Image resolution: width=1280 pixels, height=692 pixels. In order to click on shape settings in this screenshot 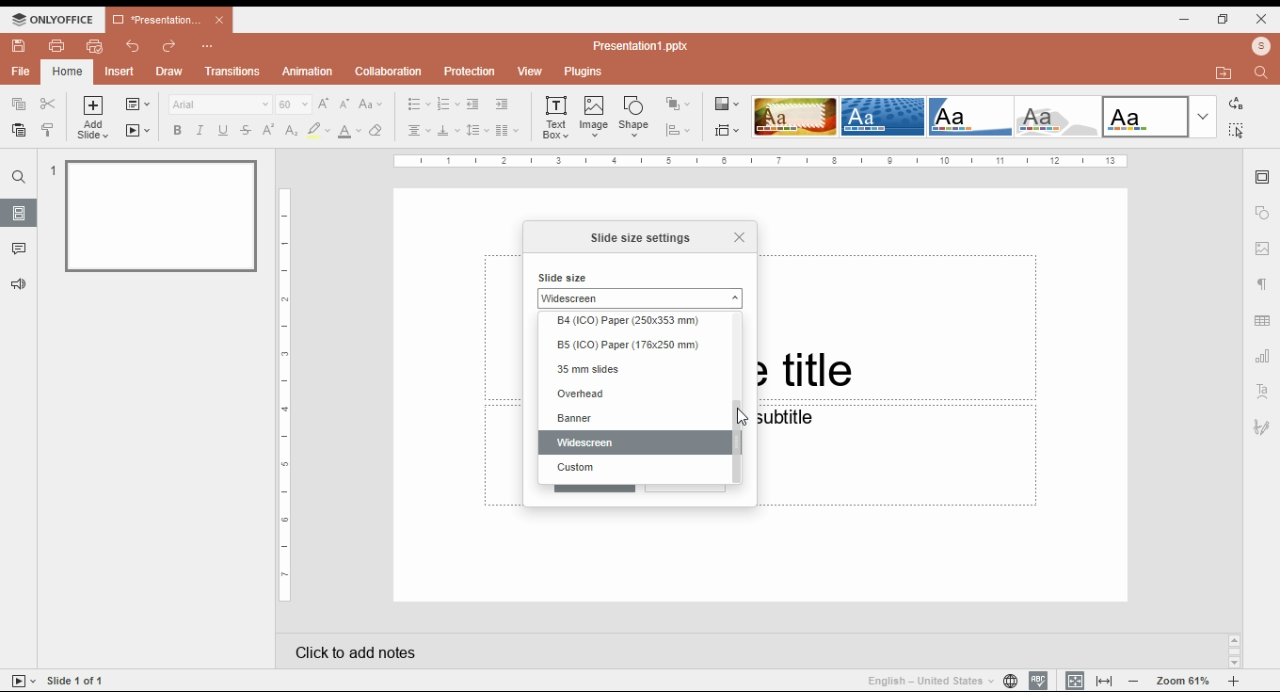, I will do `click(1263, 213)`.